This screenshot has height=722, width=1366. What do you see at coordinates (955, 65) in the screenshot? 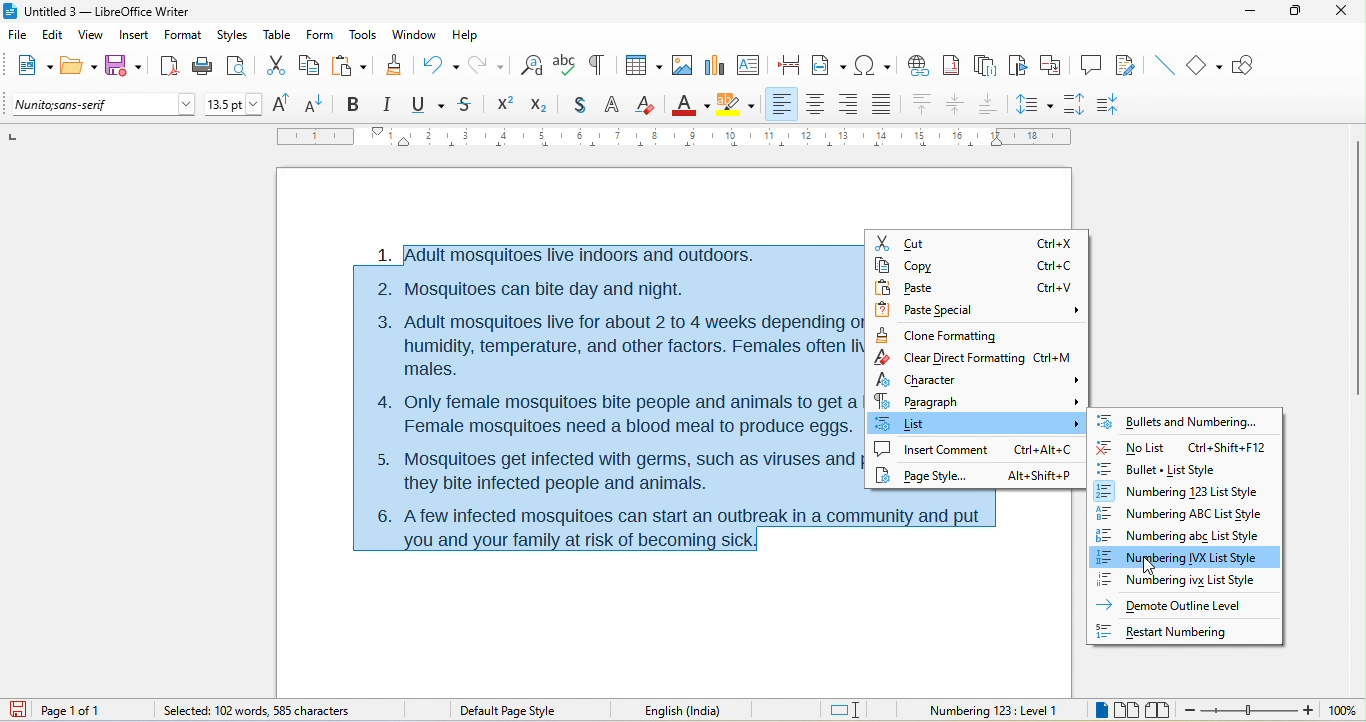
I see `footnote` at bounding box center [955, 65].